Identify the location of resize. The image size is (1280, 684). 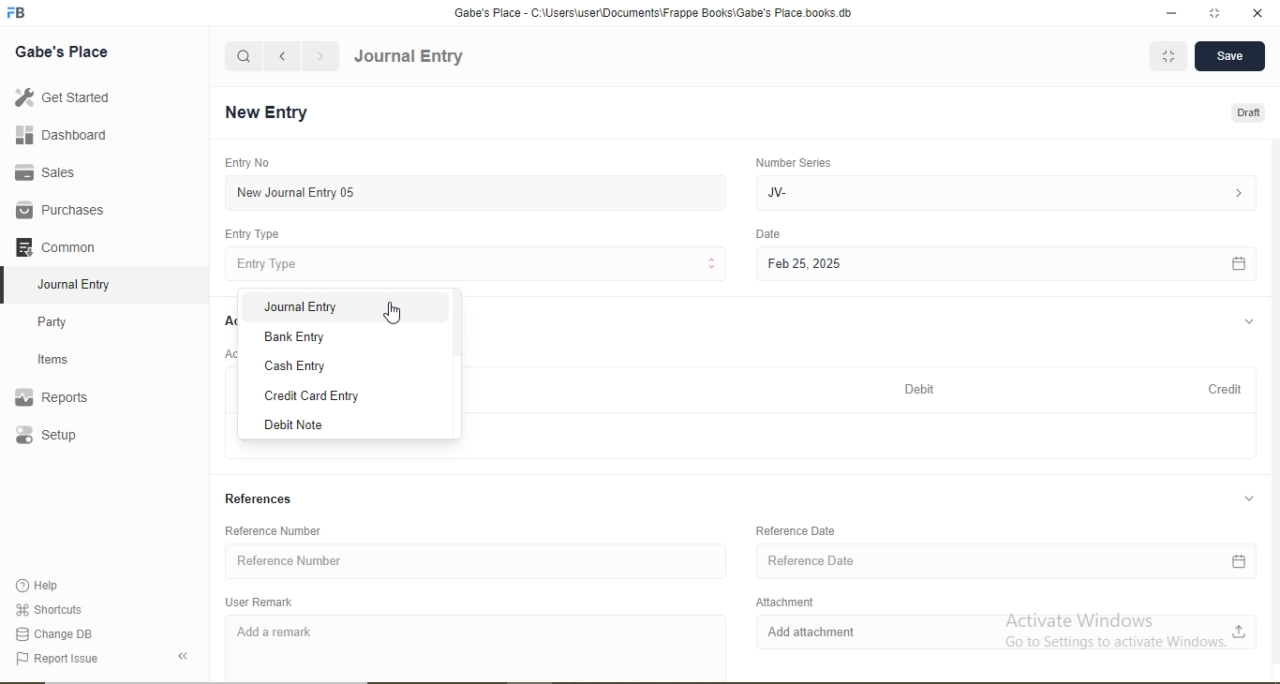
(1212, 13).